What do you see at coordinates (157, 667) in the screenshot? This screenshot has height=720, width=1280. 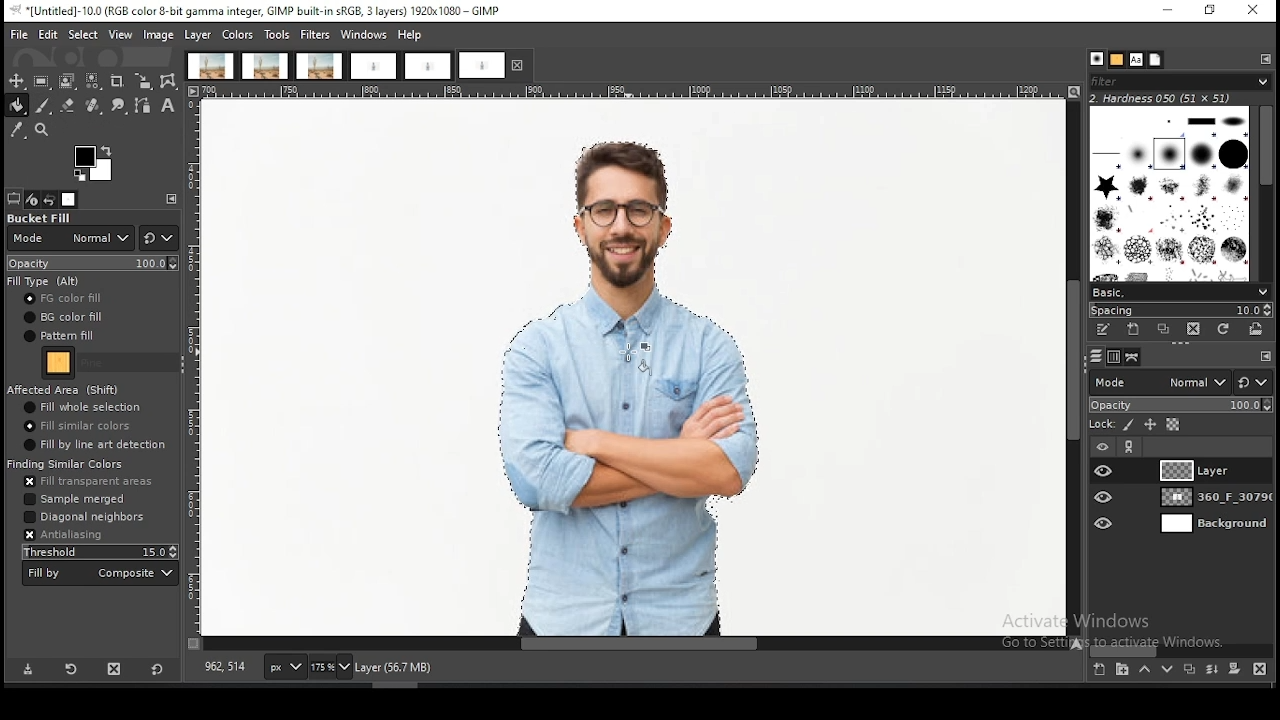 I see `reset` at bounding box center [157, 667].